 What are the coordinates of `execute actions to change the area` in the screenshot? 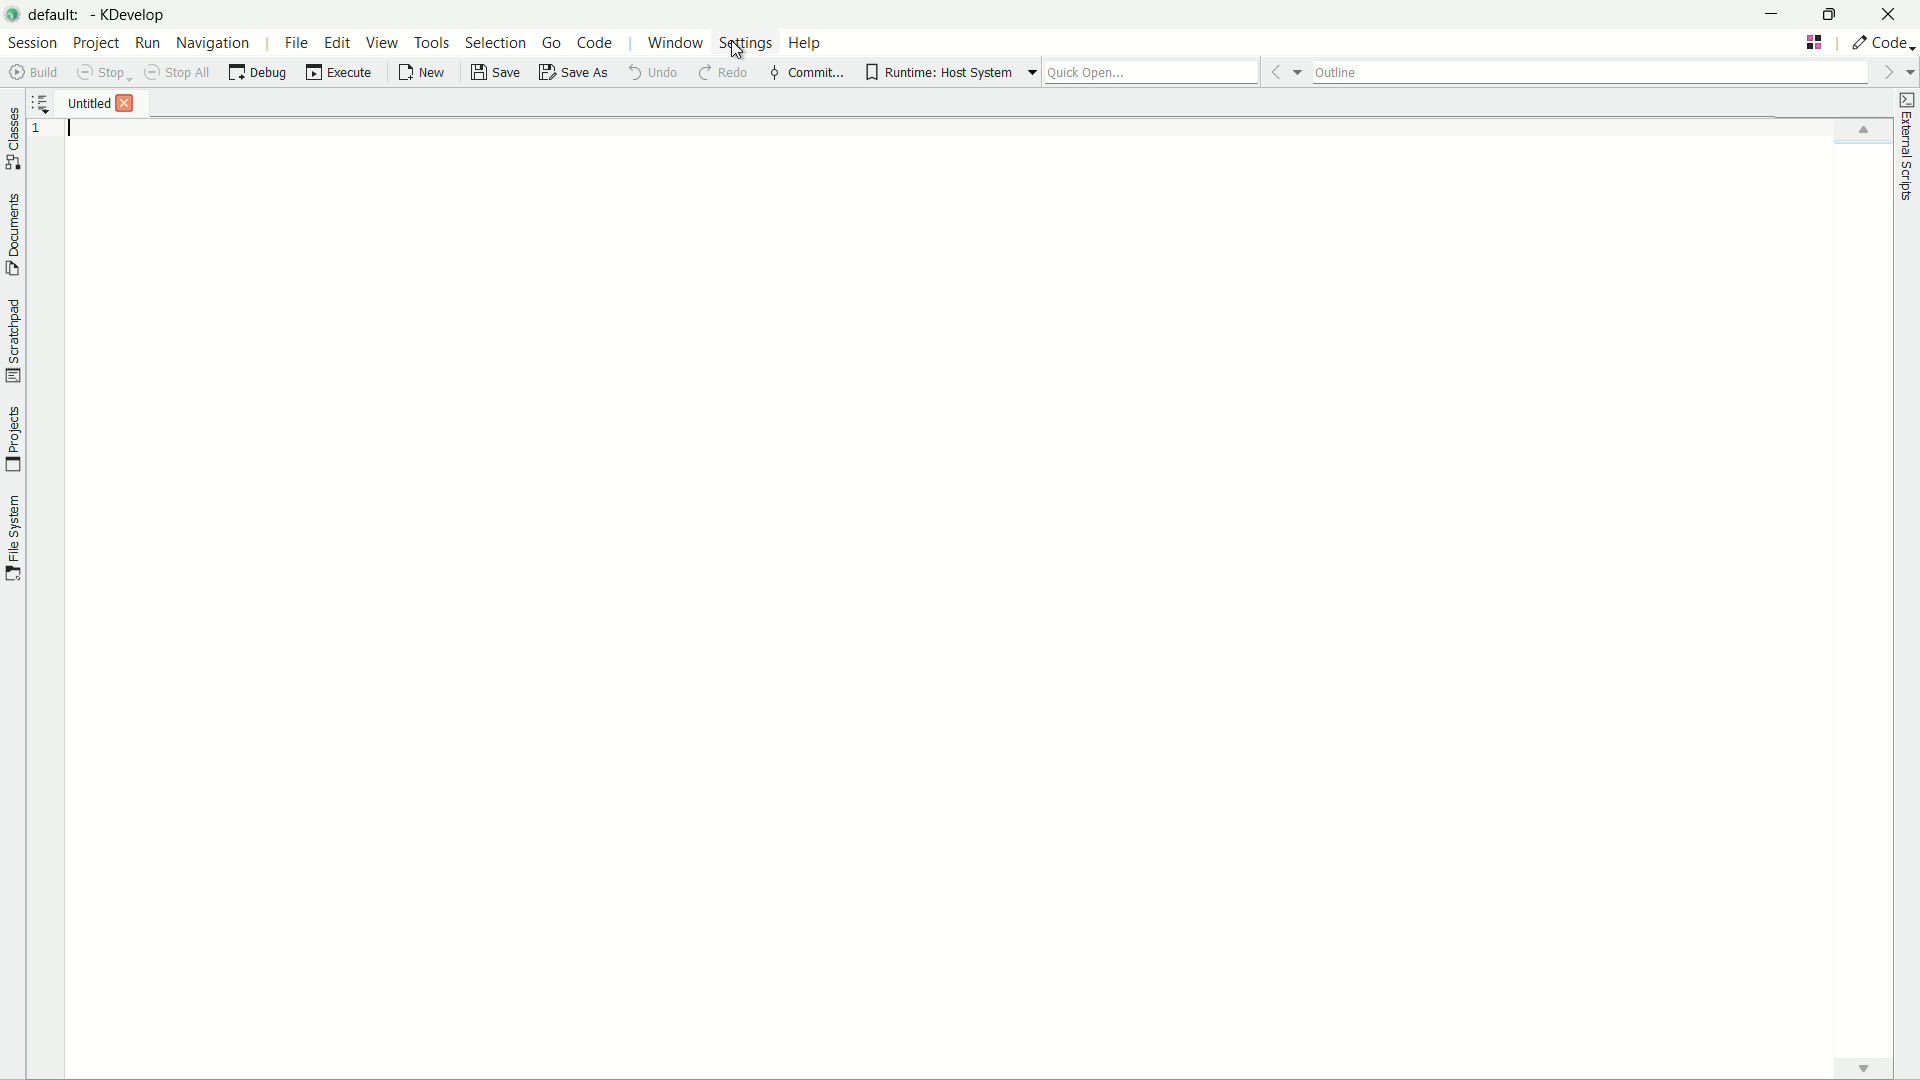 It's located at (1881, 42).